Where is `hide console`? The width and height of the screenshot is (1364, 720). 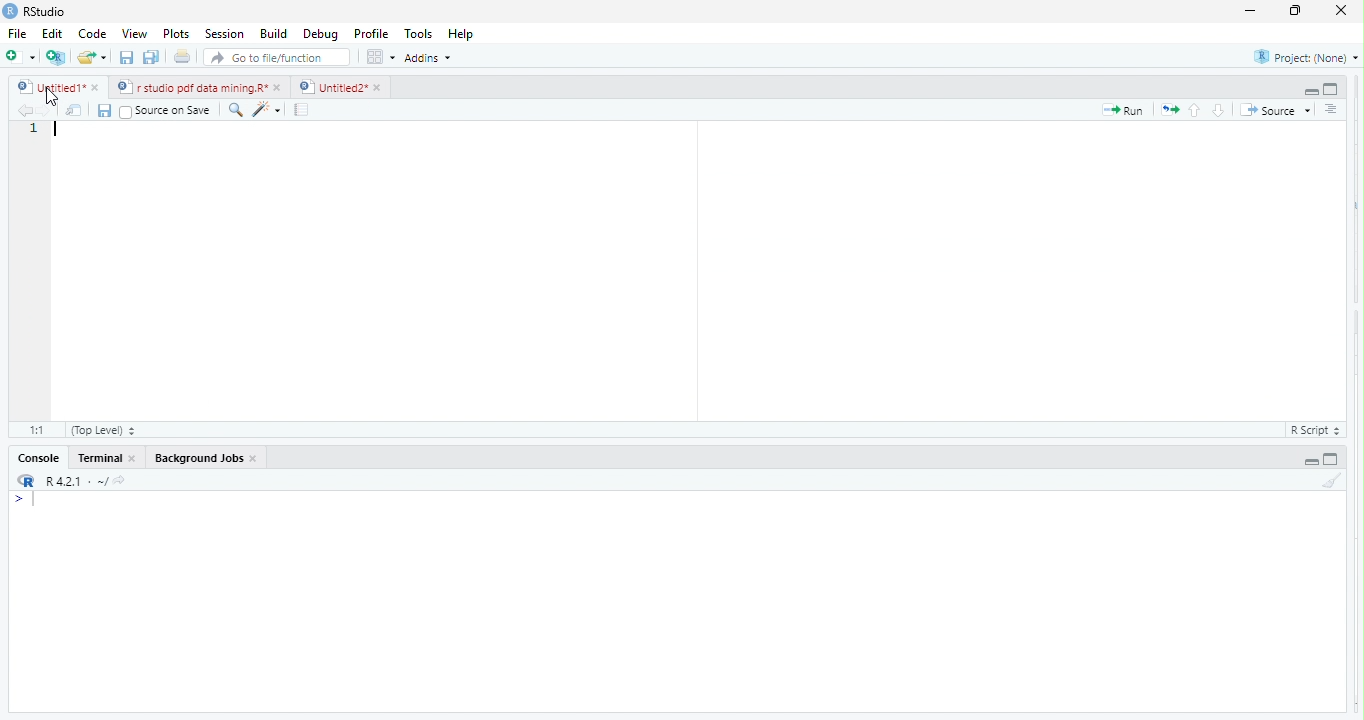 hide console is located at coordinates (1331, 87).